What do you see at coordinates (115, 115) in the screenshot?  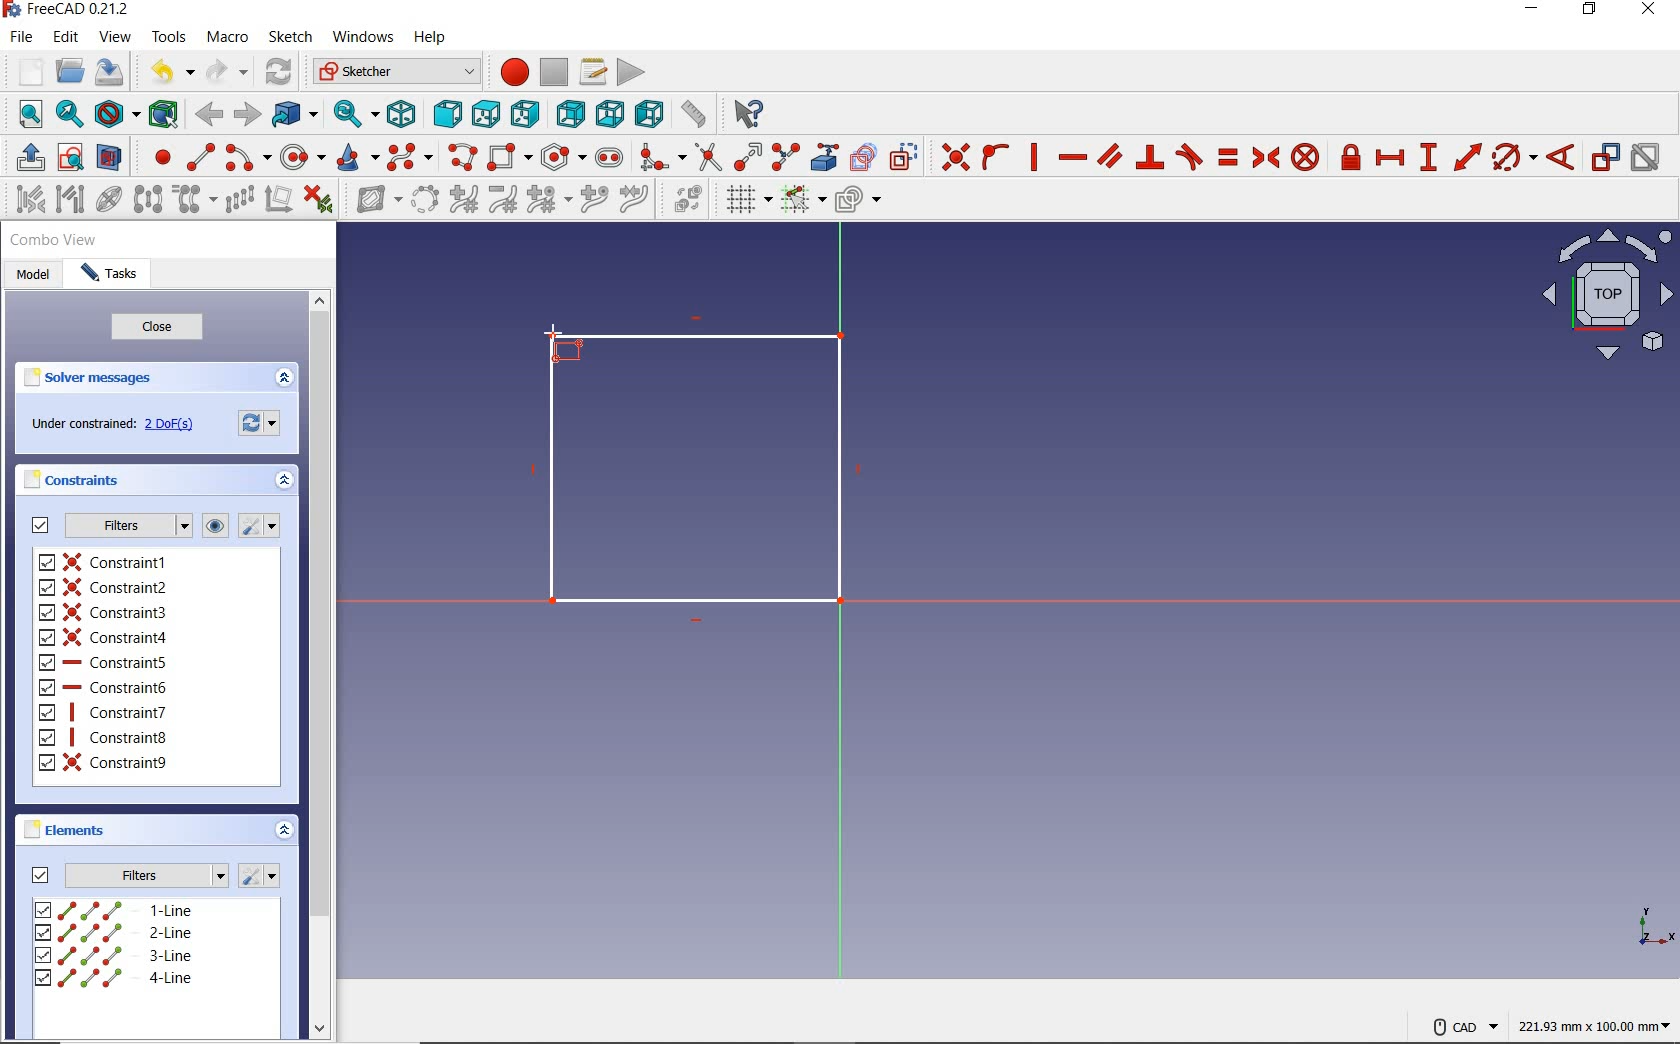 I see `draw style` at bounding box center [115, 115].